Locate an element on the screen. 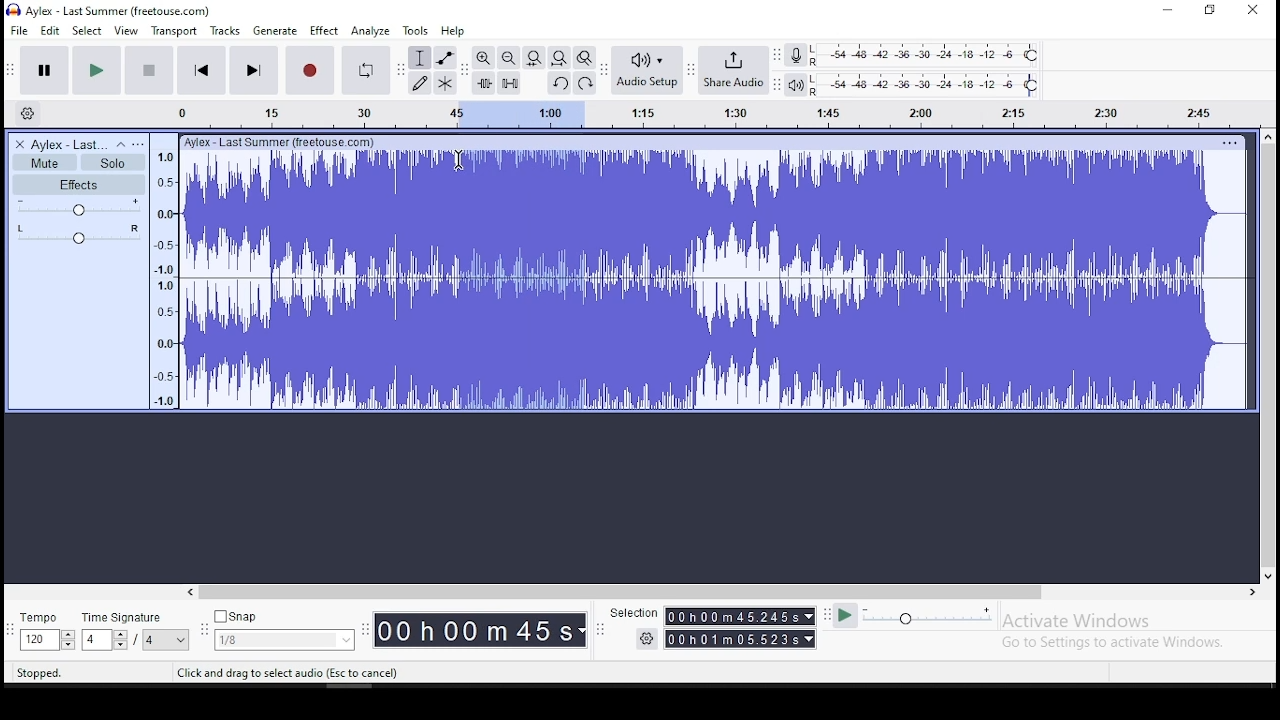 Image resolution: width=1280 pixels, height=720 pixels. track options is located at coordinates (1231, 143).